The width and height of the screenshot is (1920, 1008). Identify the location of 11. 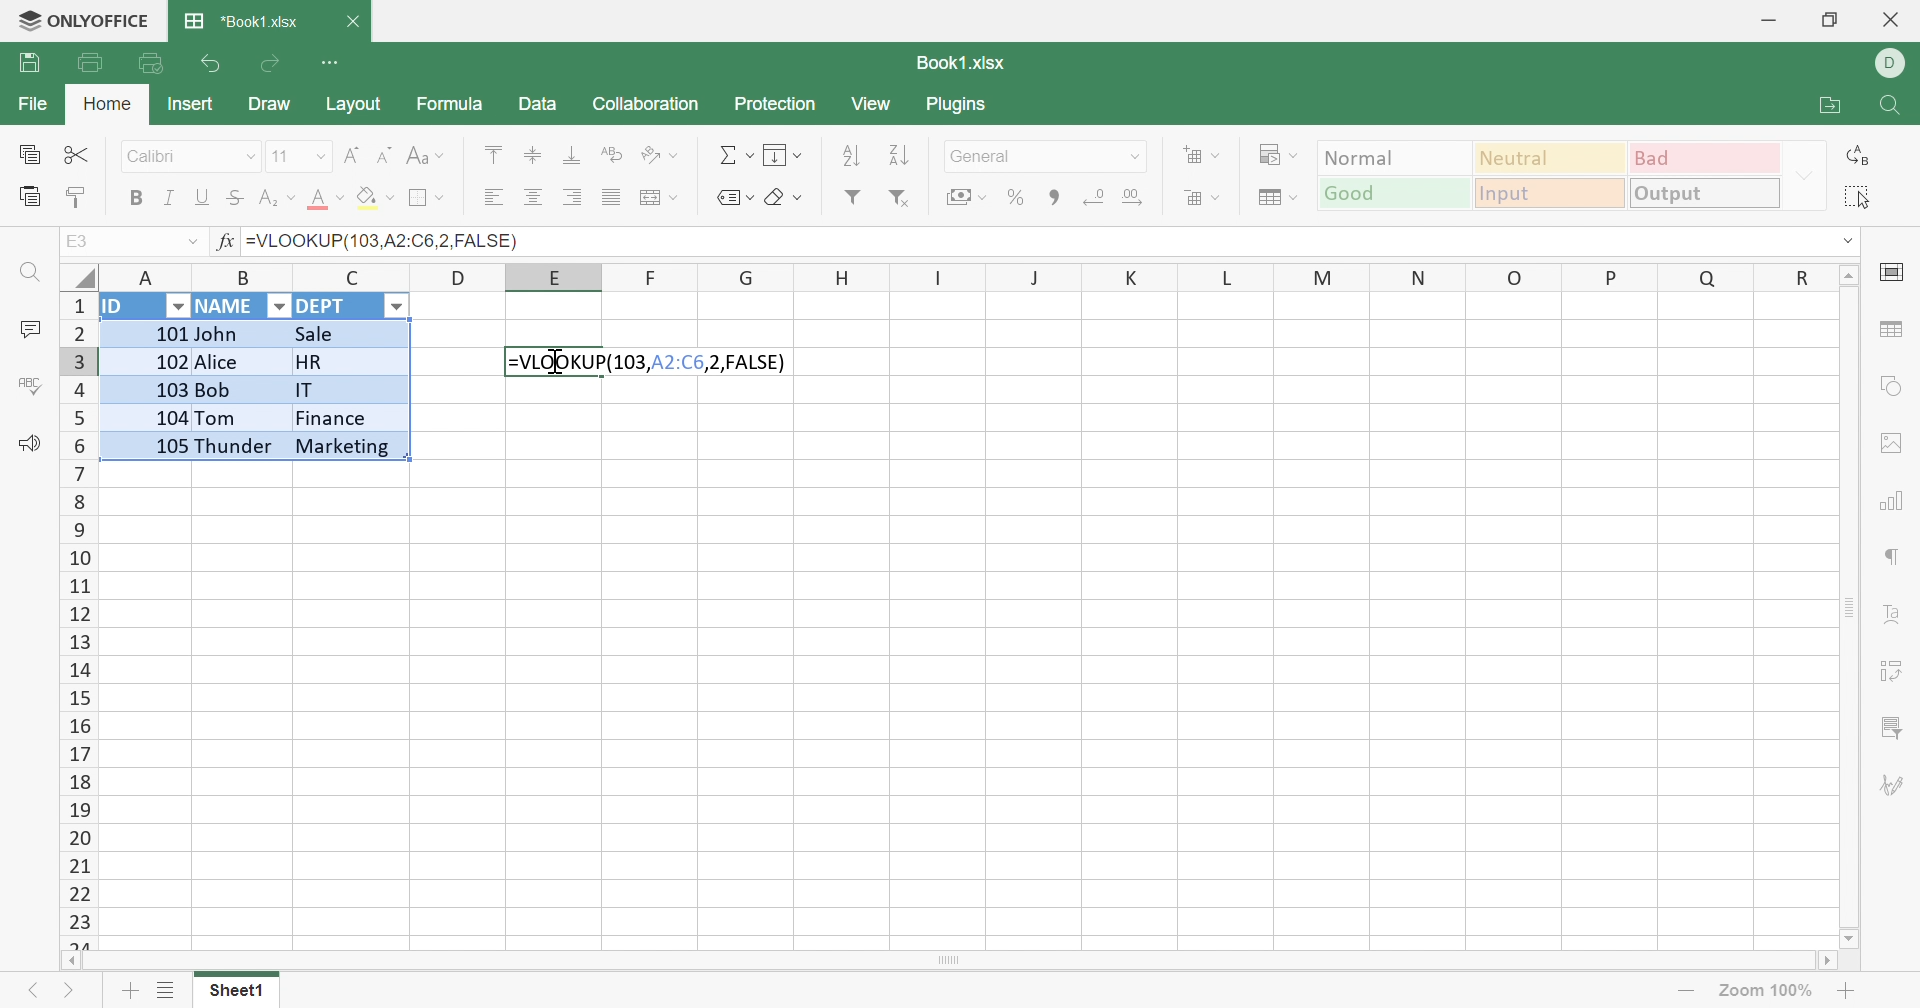
(279, 156).